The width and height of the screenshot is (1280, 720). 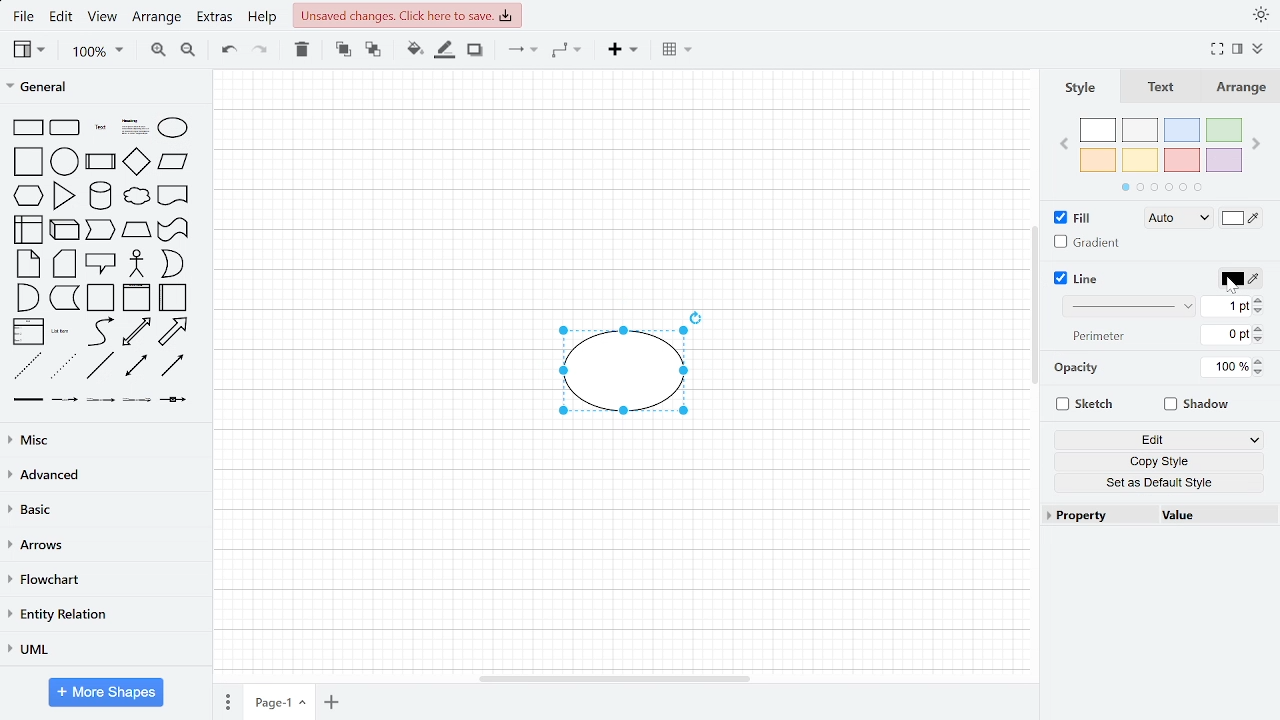 I want to click on bidirectional connector, so click(x=134, y=366).